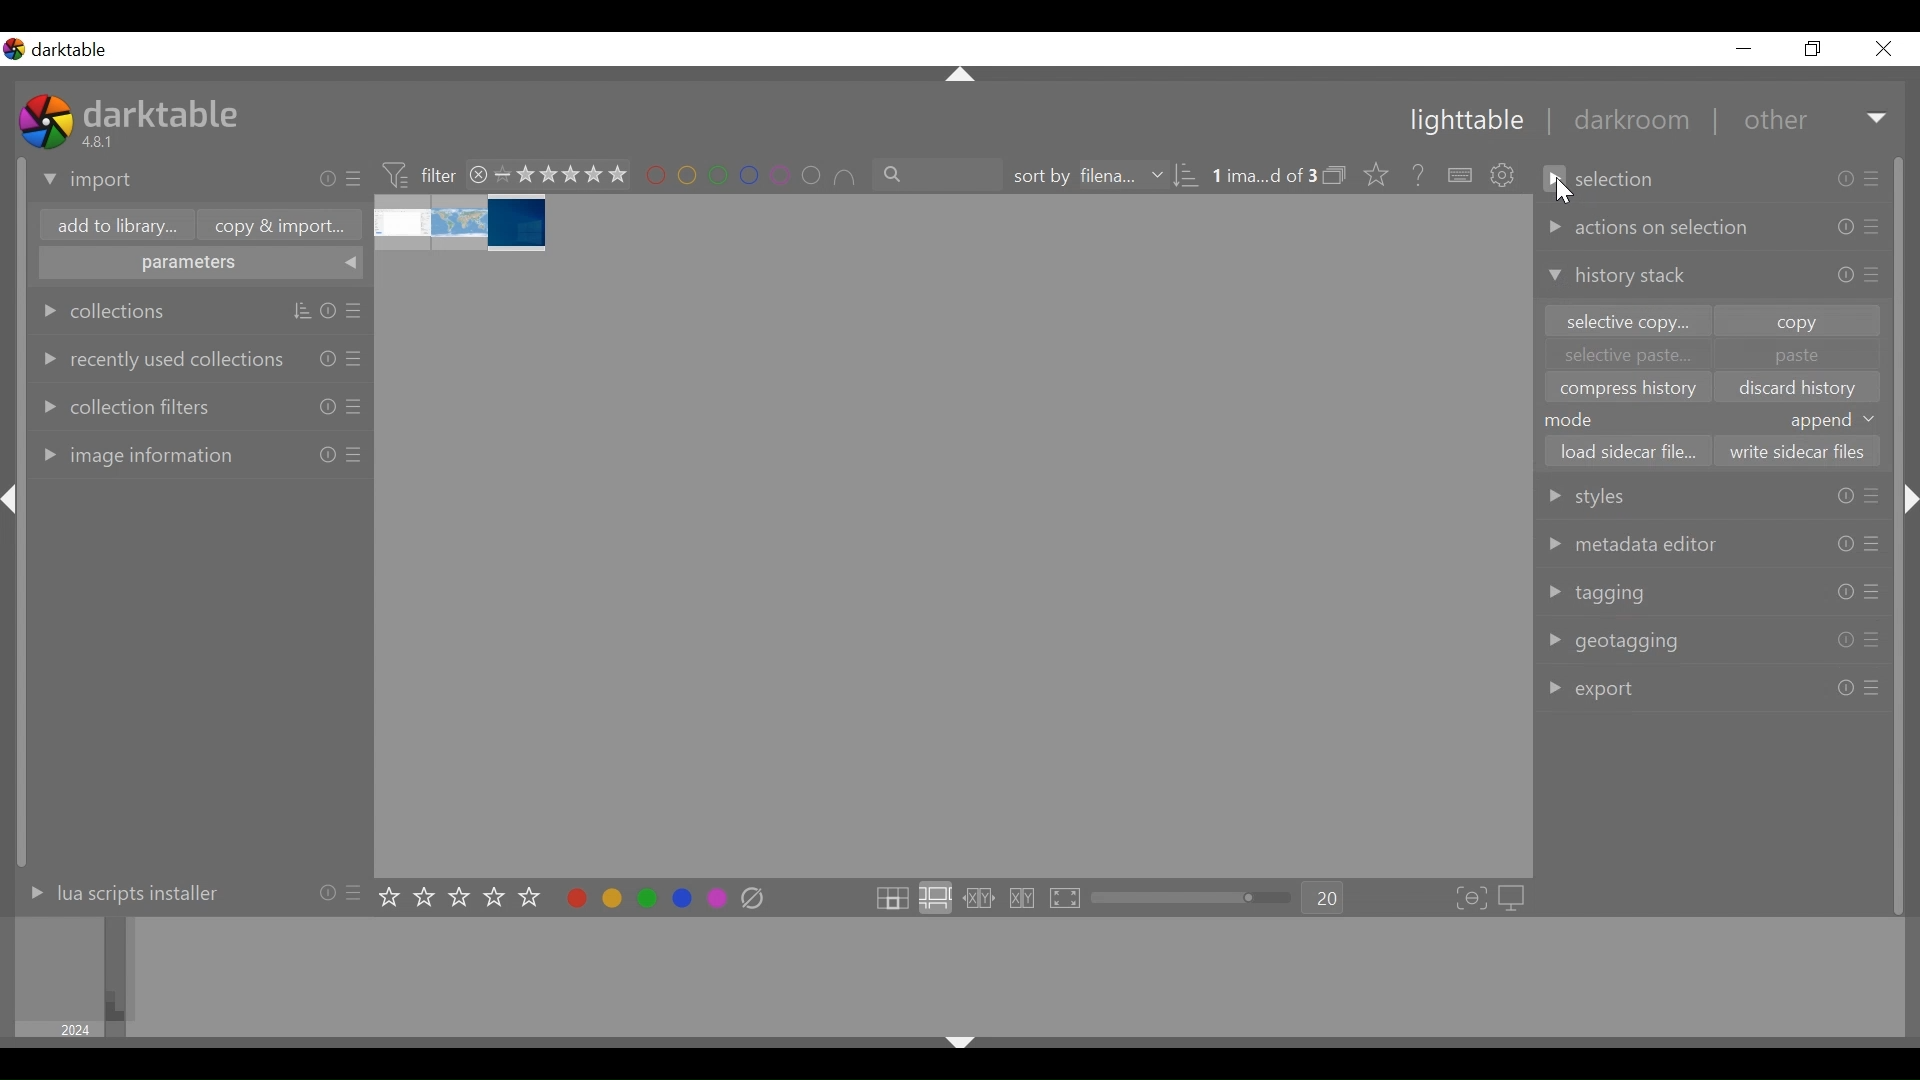  Describe the element at coordinates (274, 226) in the screenshot. I see `copy & import` at that location.